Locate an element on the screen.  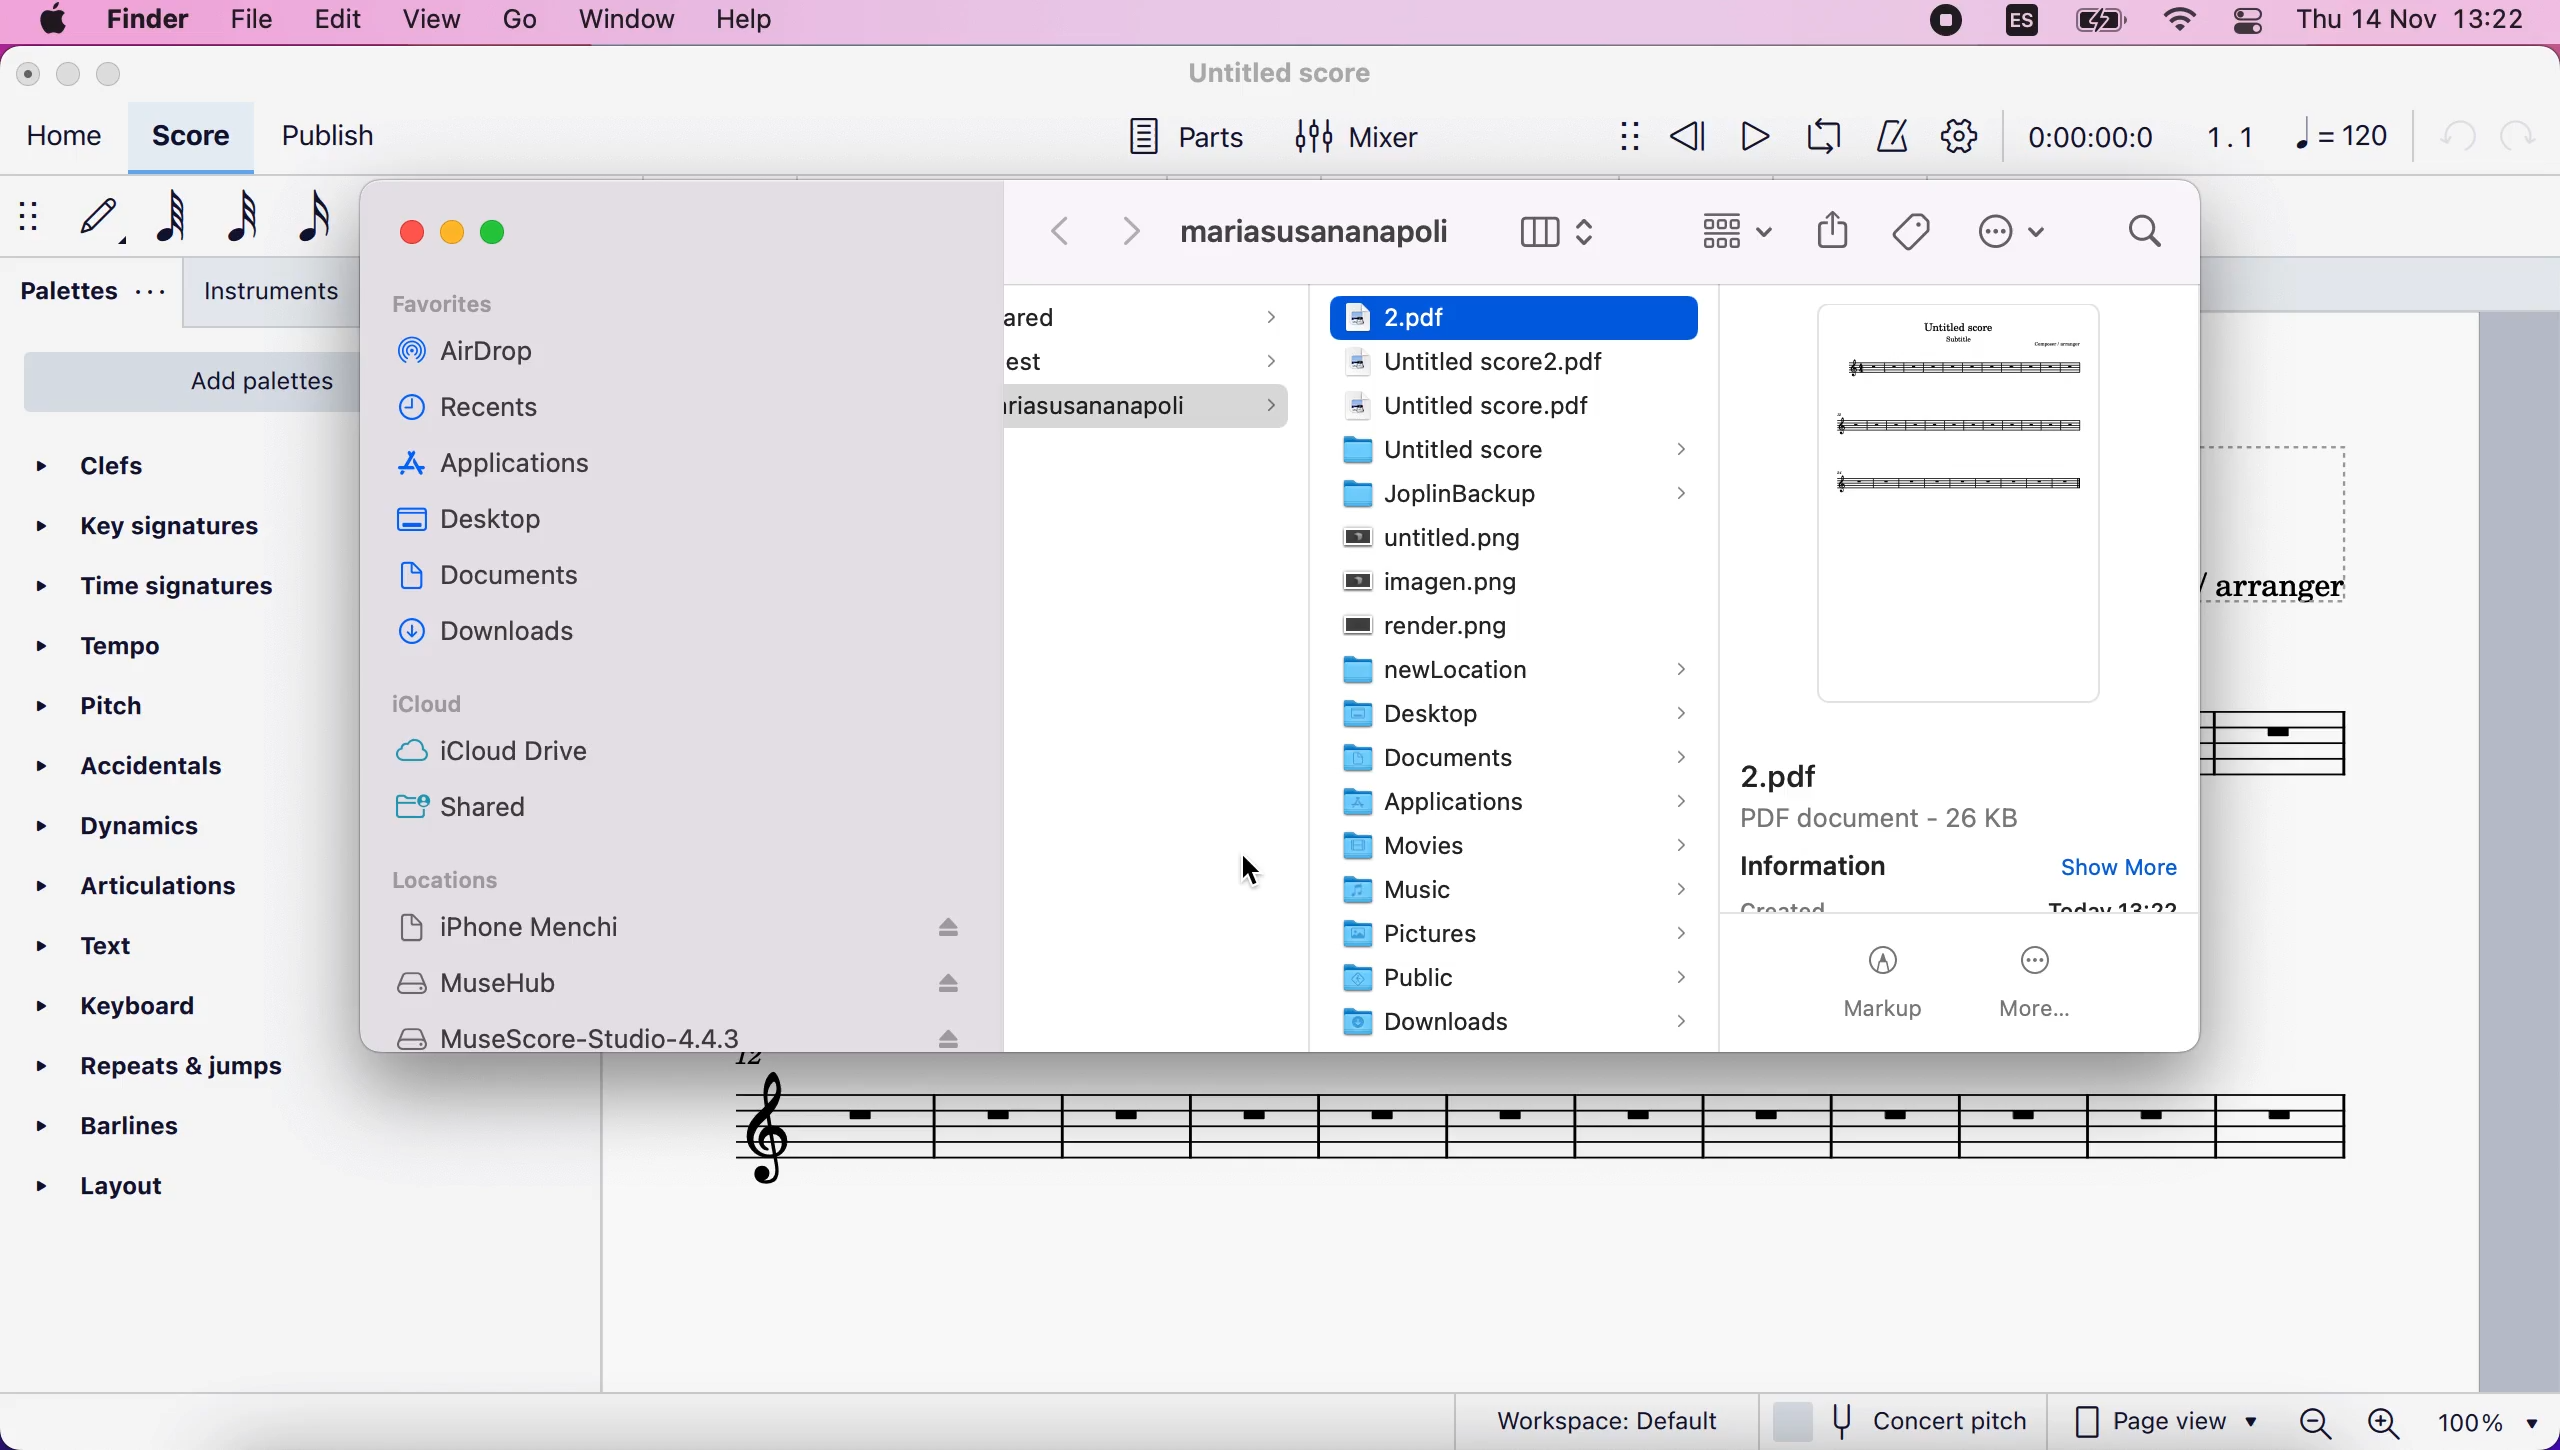
redo is located at coordinates (2517, 142).